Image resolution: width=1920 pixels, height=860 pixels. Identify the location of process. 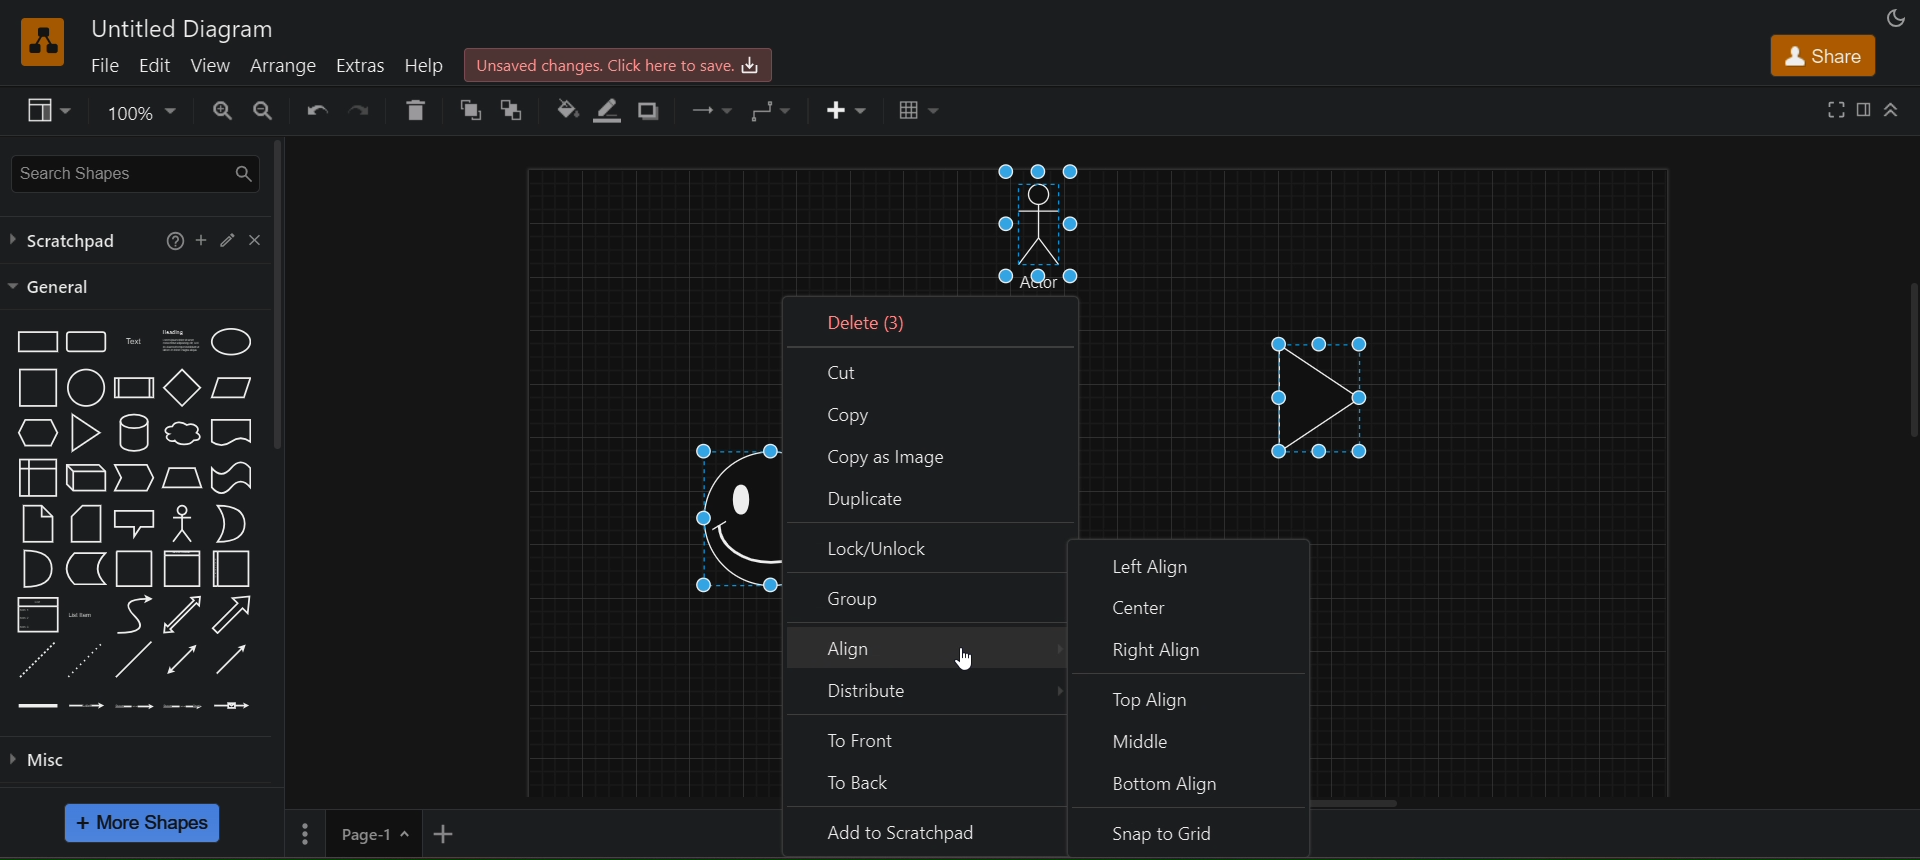
(130, 388).